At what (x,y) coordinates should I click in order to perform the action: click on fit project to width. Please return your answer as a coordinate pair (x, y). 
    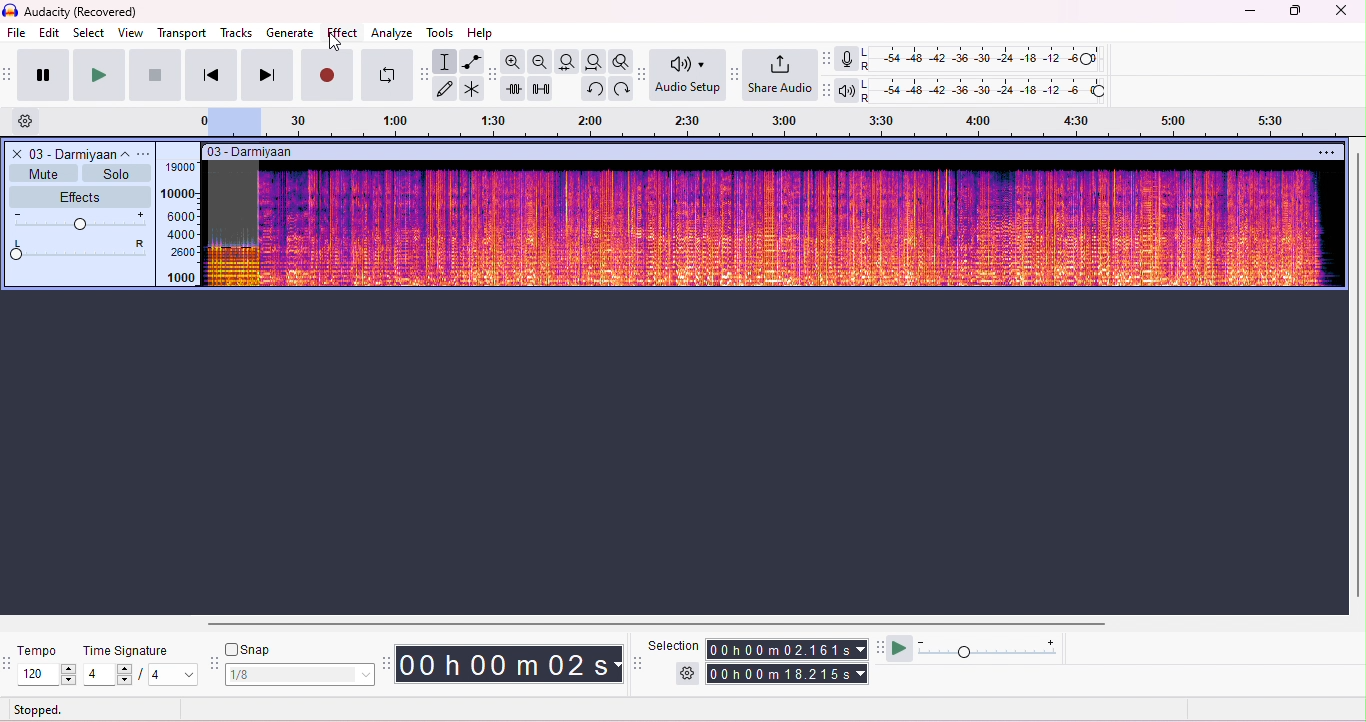
    Looking at the image, I should click on (593, 62).